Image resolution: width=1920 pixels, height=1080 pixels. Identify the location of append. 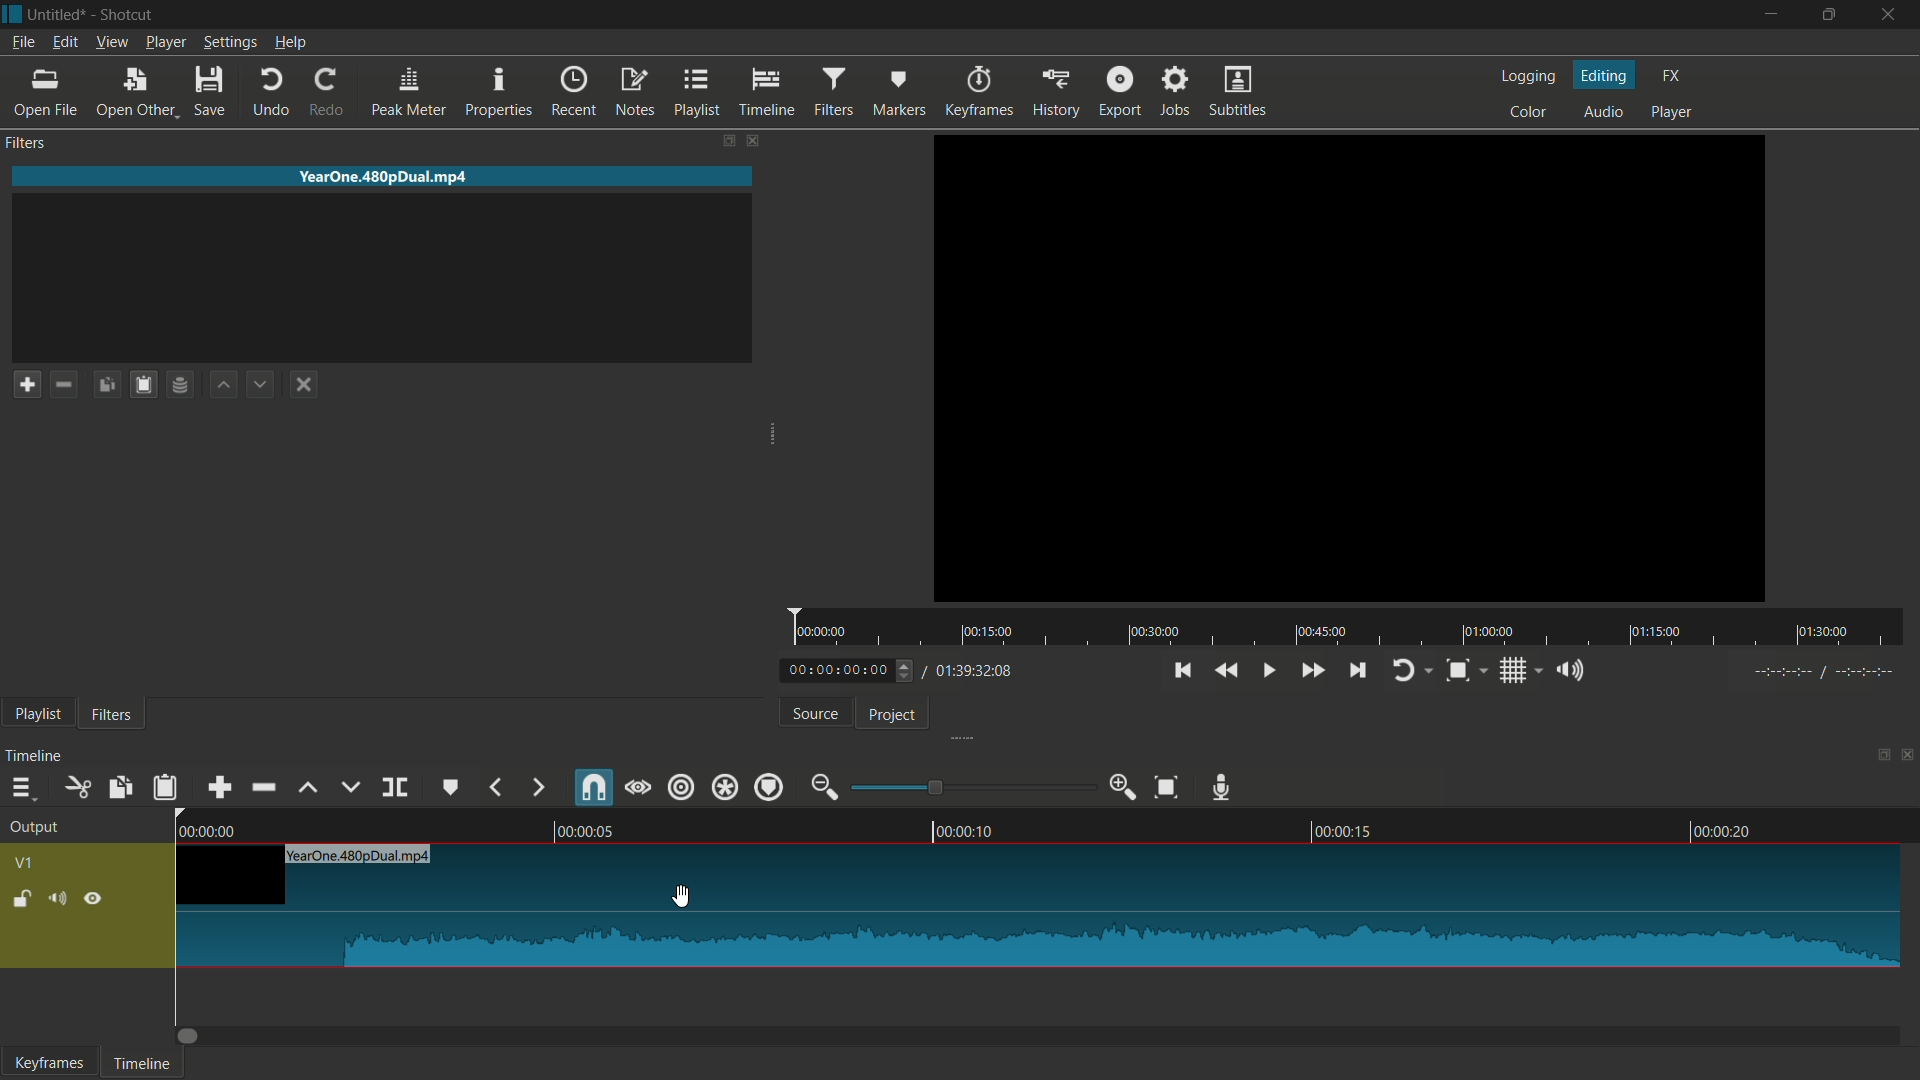
(219, 788).